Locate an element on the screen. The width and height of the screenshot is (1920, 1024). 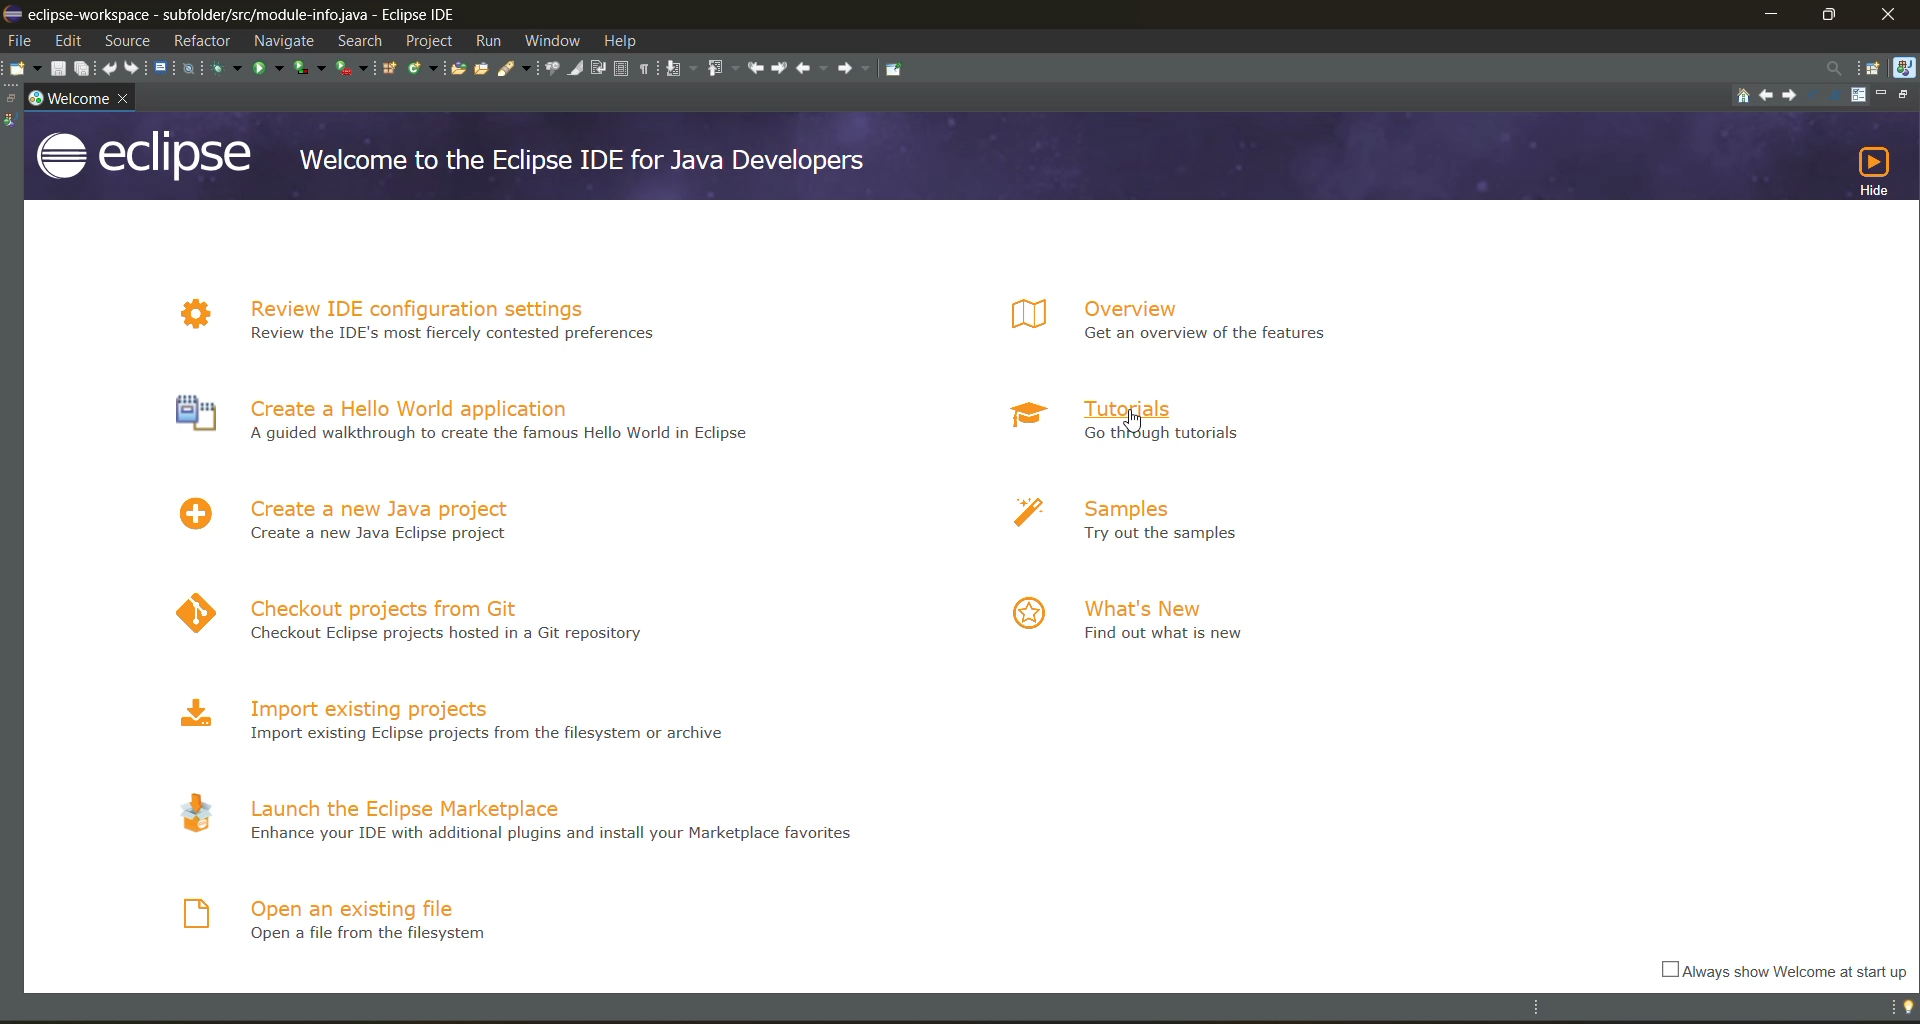
save all is located at coordinates (84, 69).